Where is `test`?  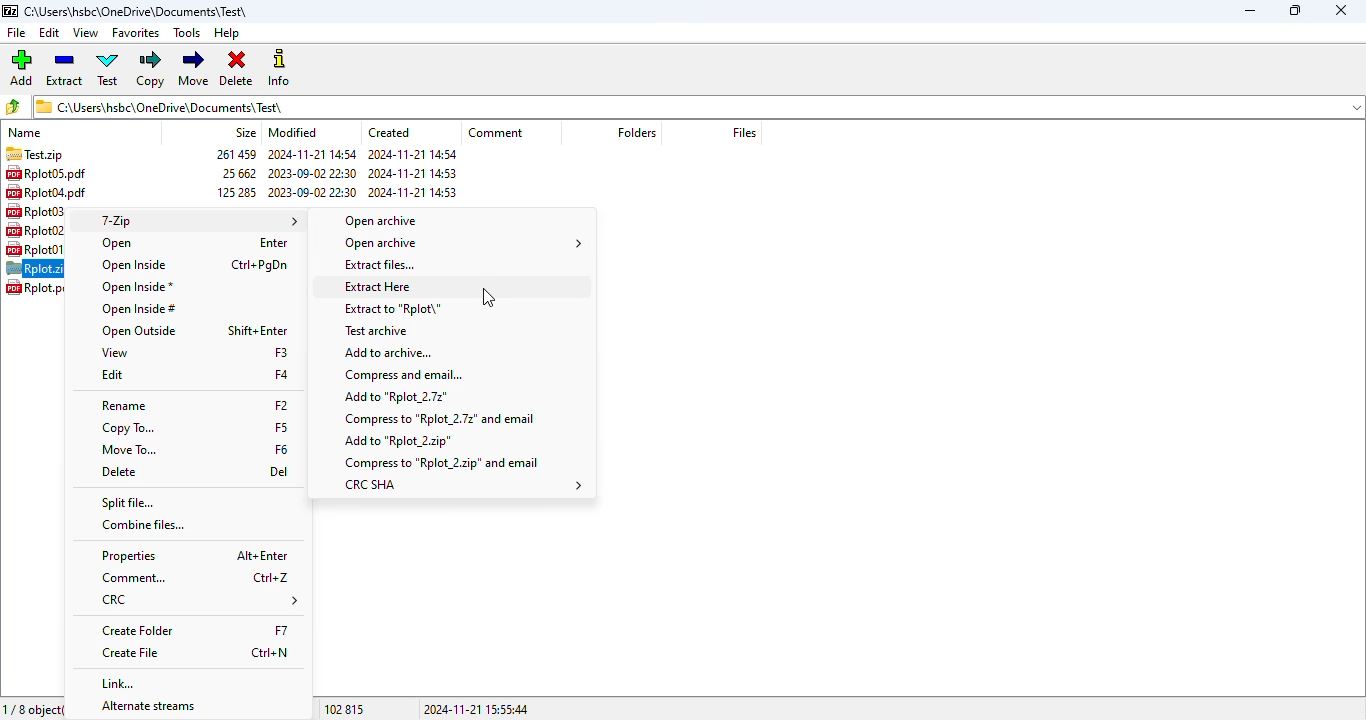 test is located at coordinates (108, 68).